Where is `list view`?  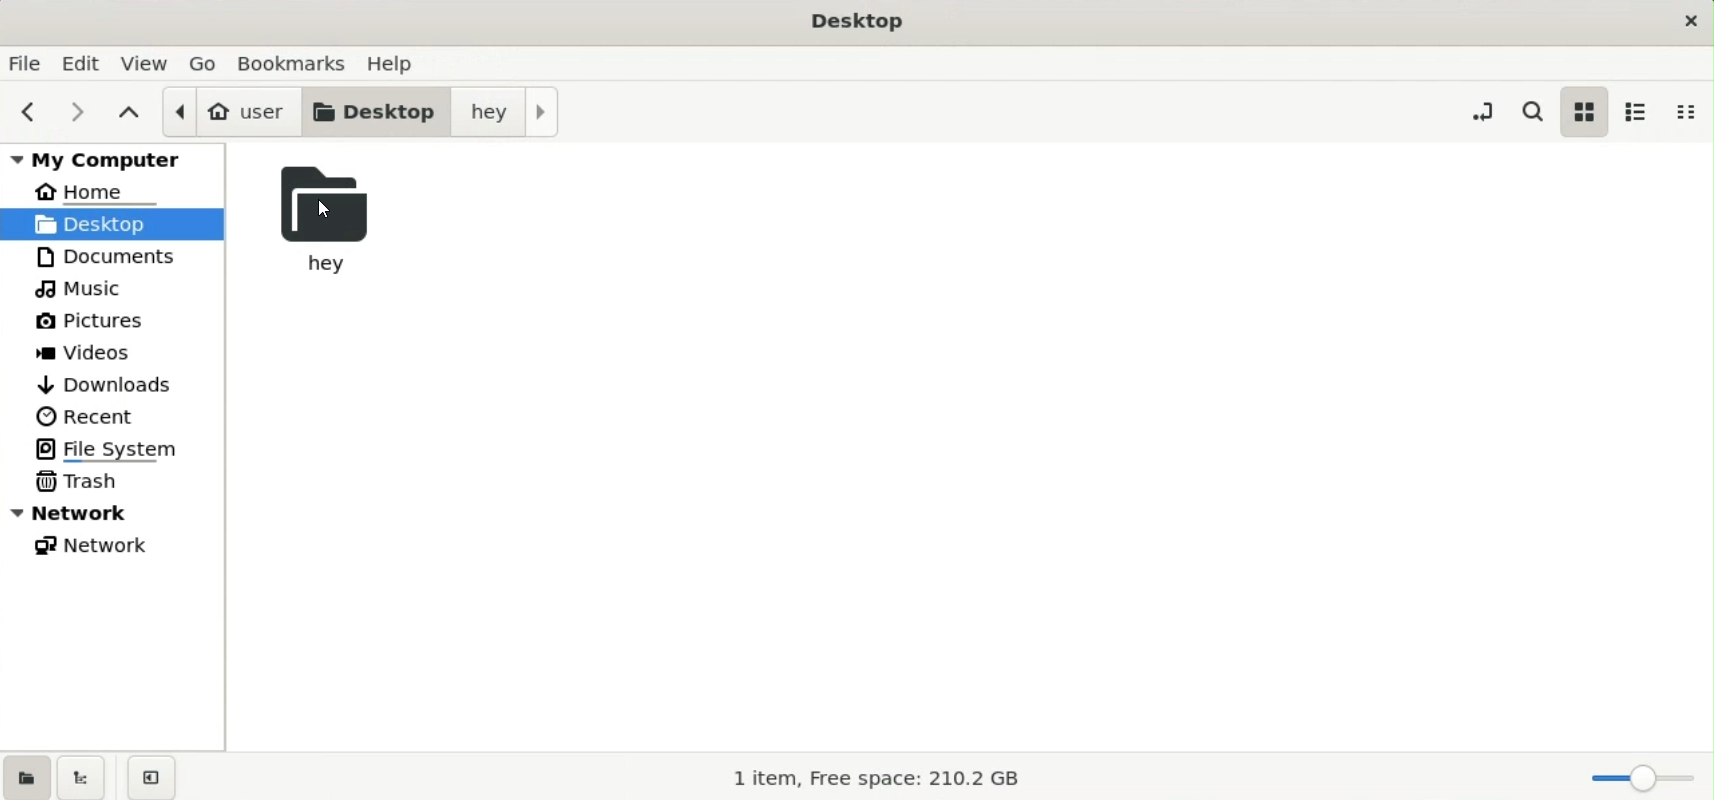 list view is located at coordinates (1636, 111).